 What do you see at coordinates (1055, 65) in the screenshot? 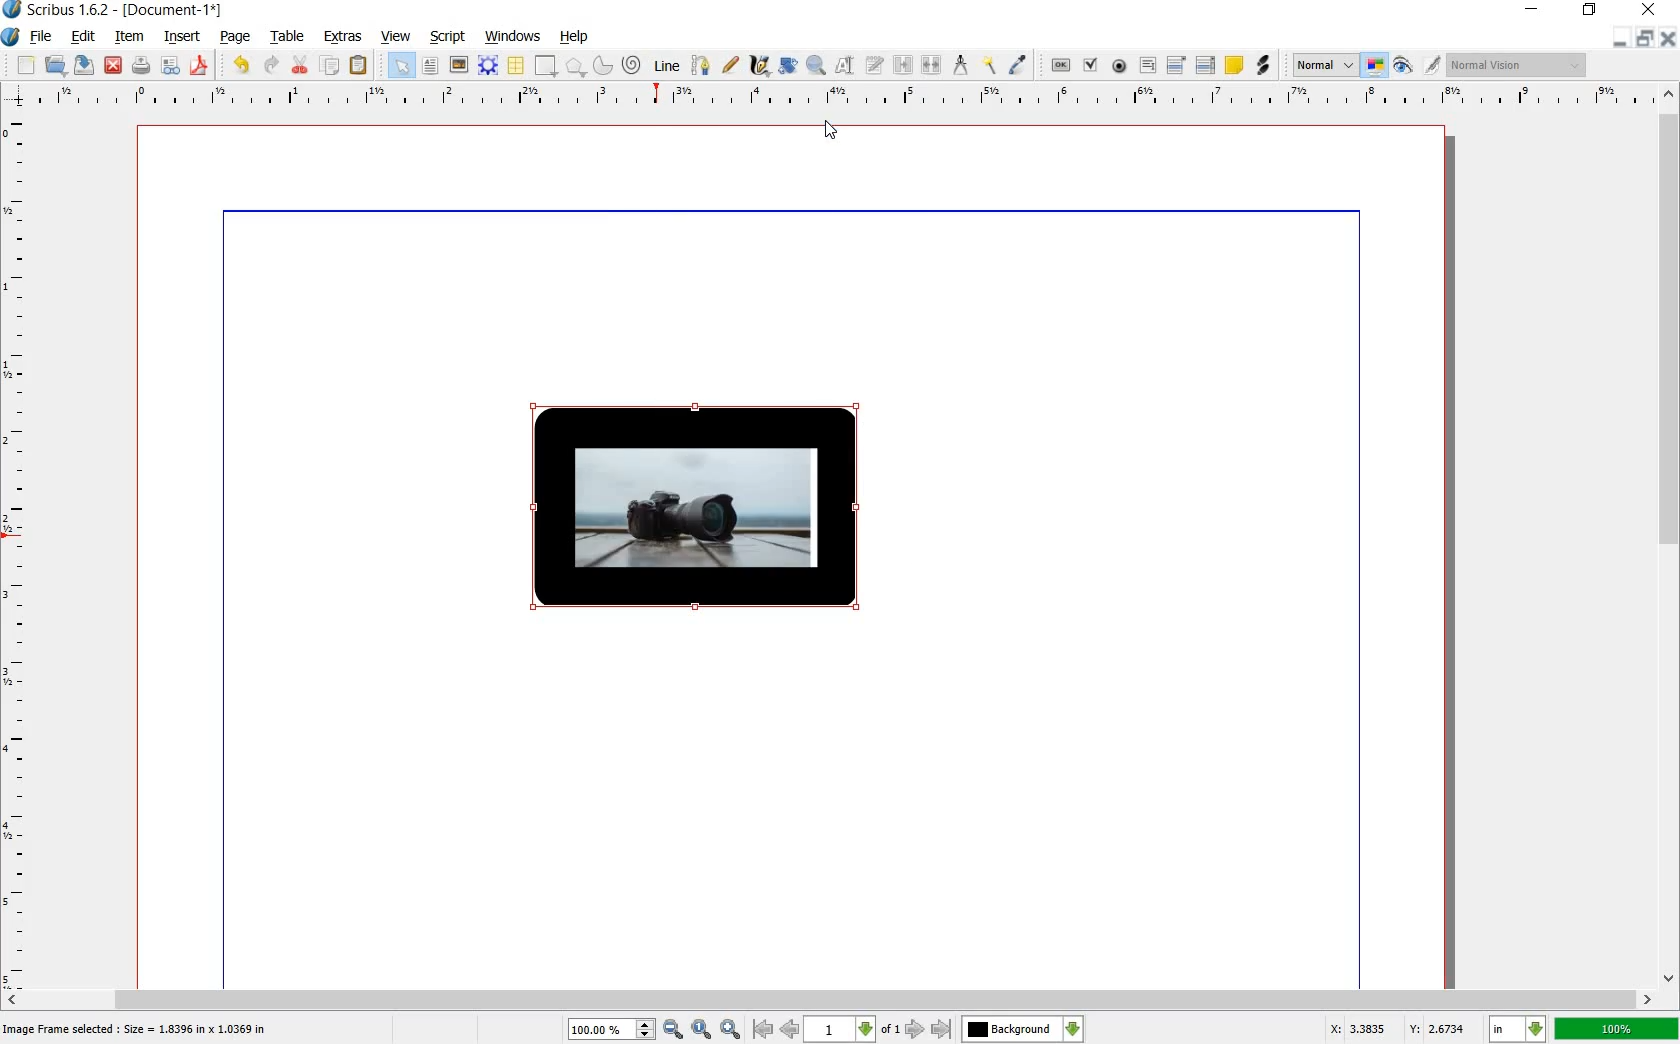
I see `pdf push button` at bounding box center [1055, 65].